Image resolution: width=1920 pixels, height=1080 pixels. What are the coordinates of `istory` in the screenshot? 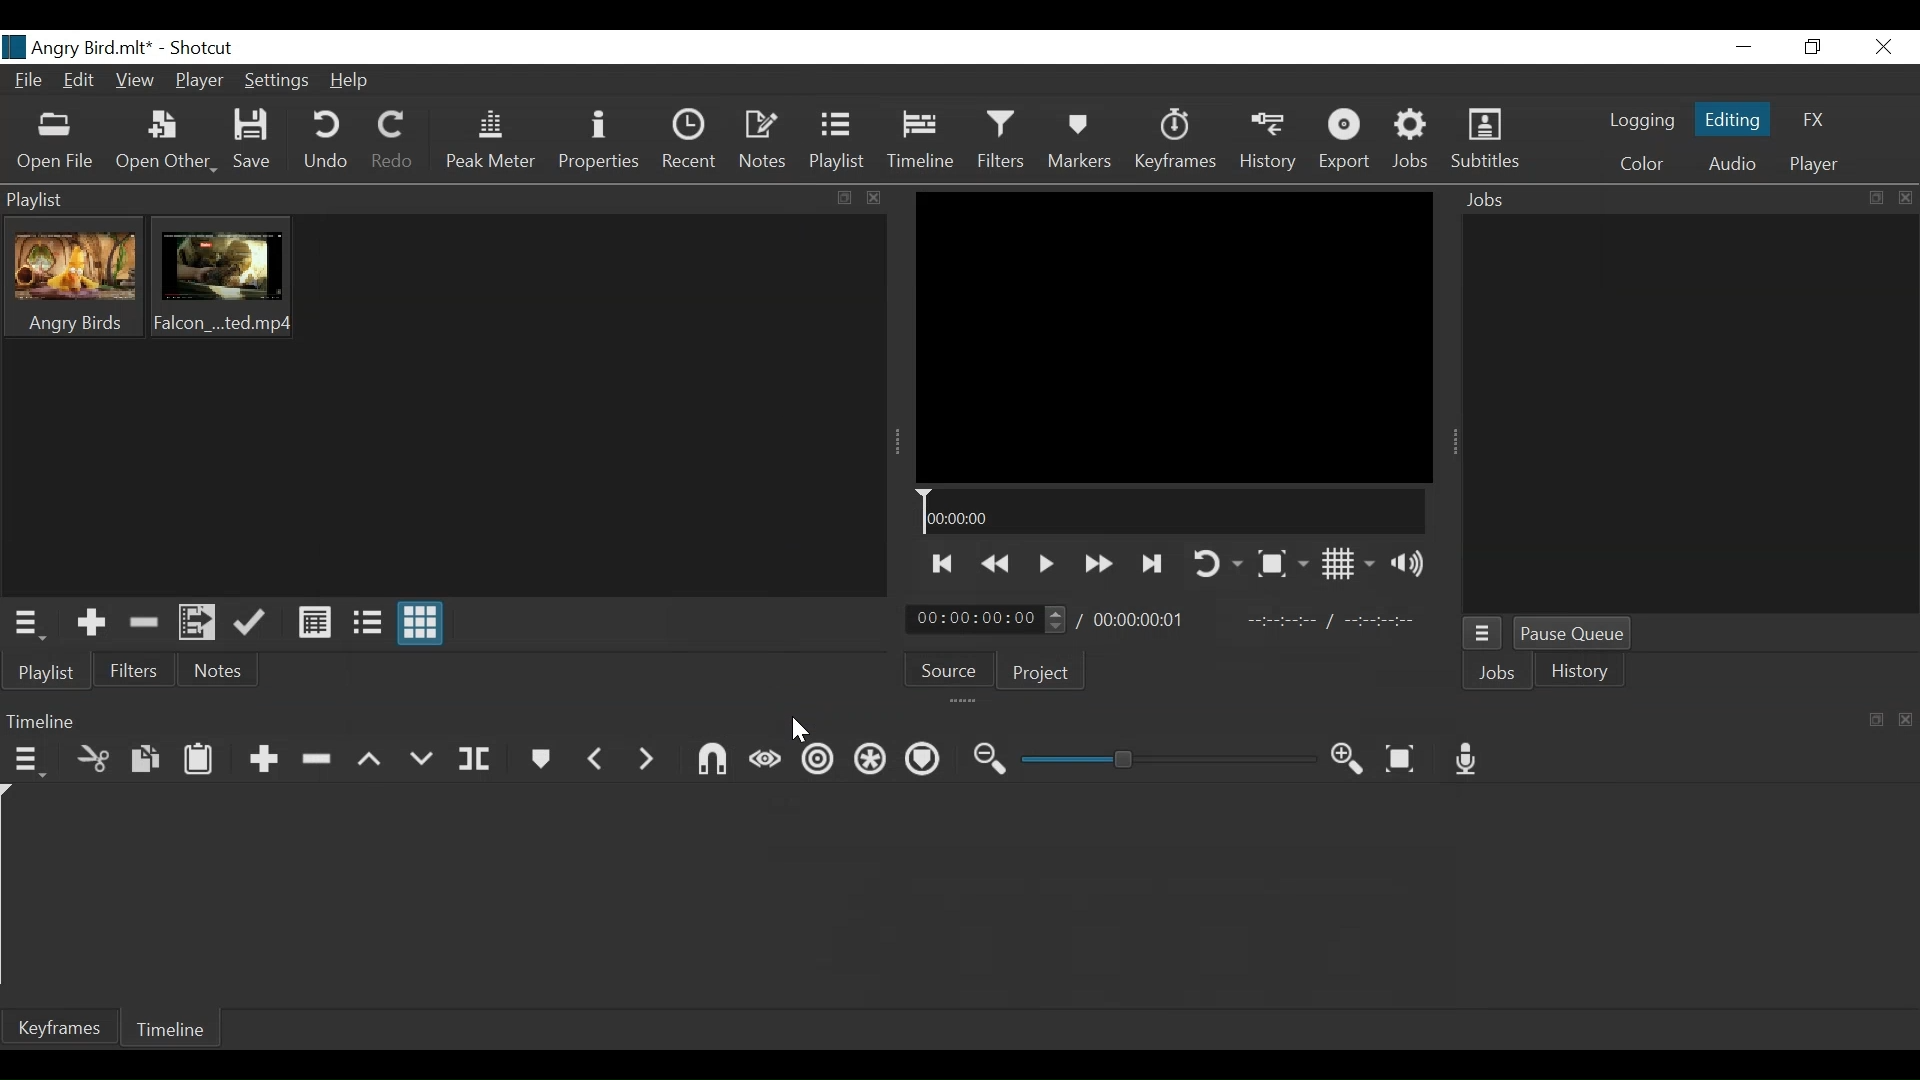 It's located at (1583, 672).